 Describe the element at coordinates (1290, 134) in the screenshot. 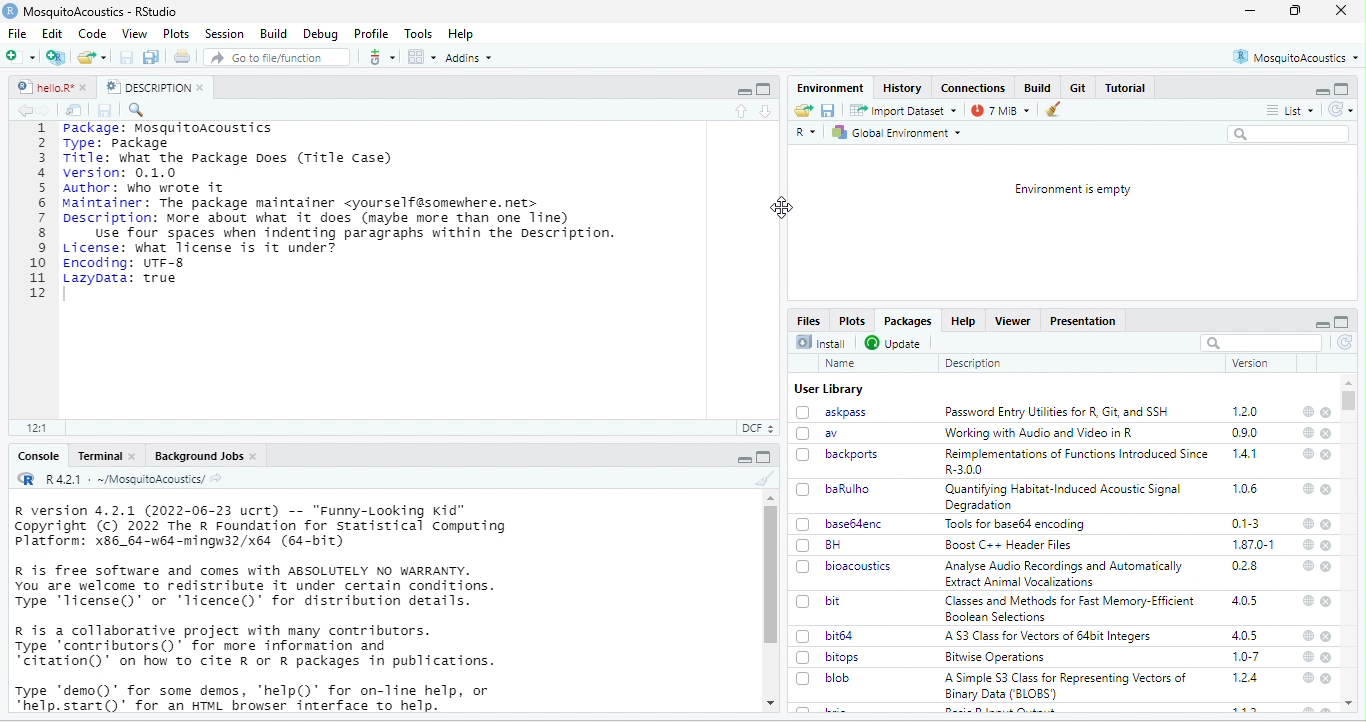

I see `Search bar` at that location.